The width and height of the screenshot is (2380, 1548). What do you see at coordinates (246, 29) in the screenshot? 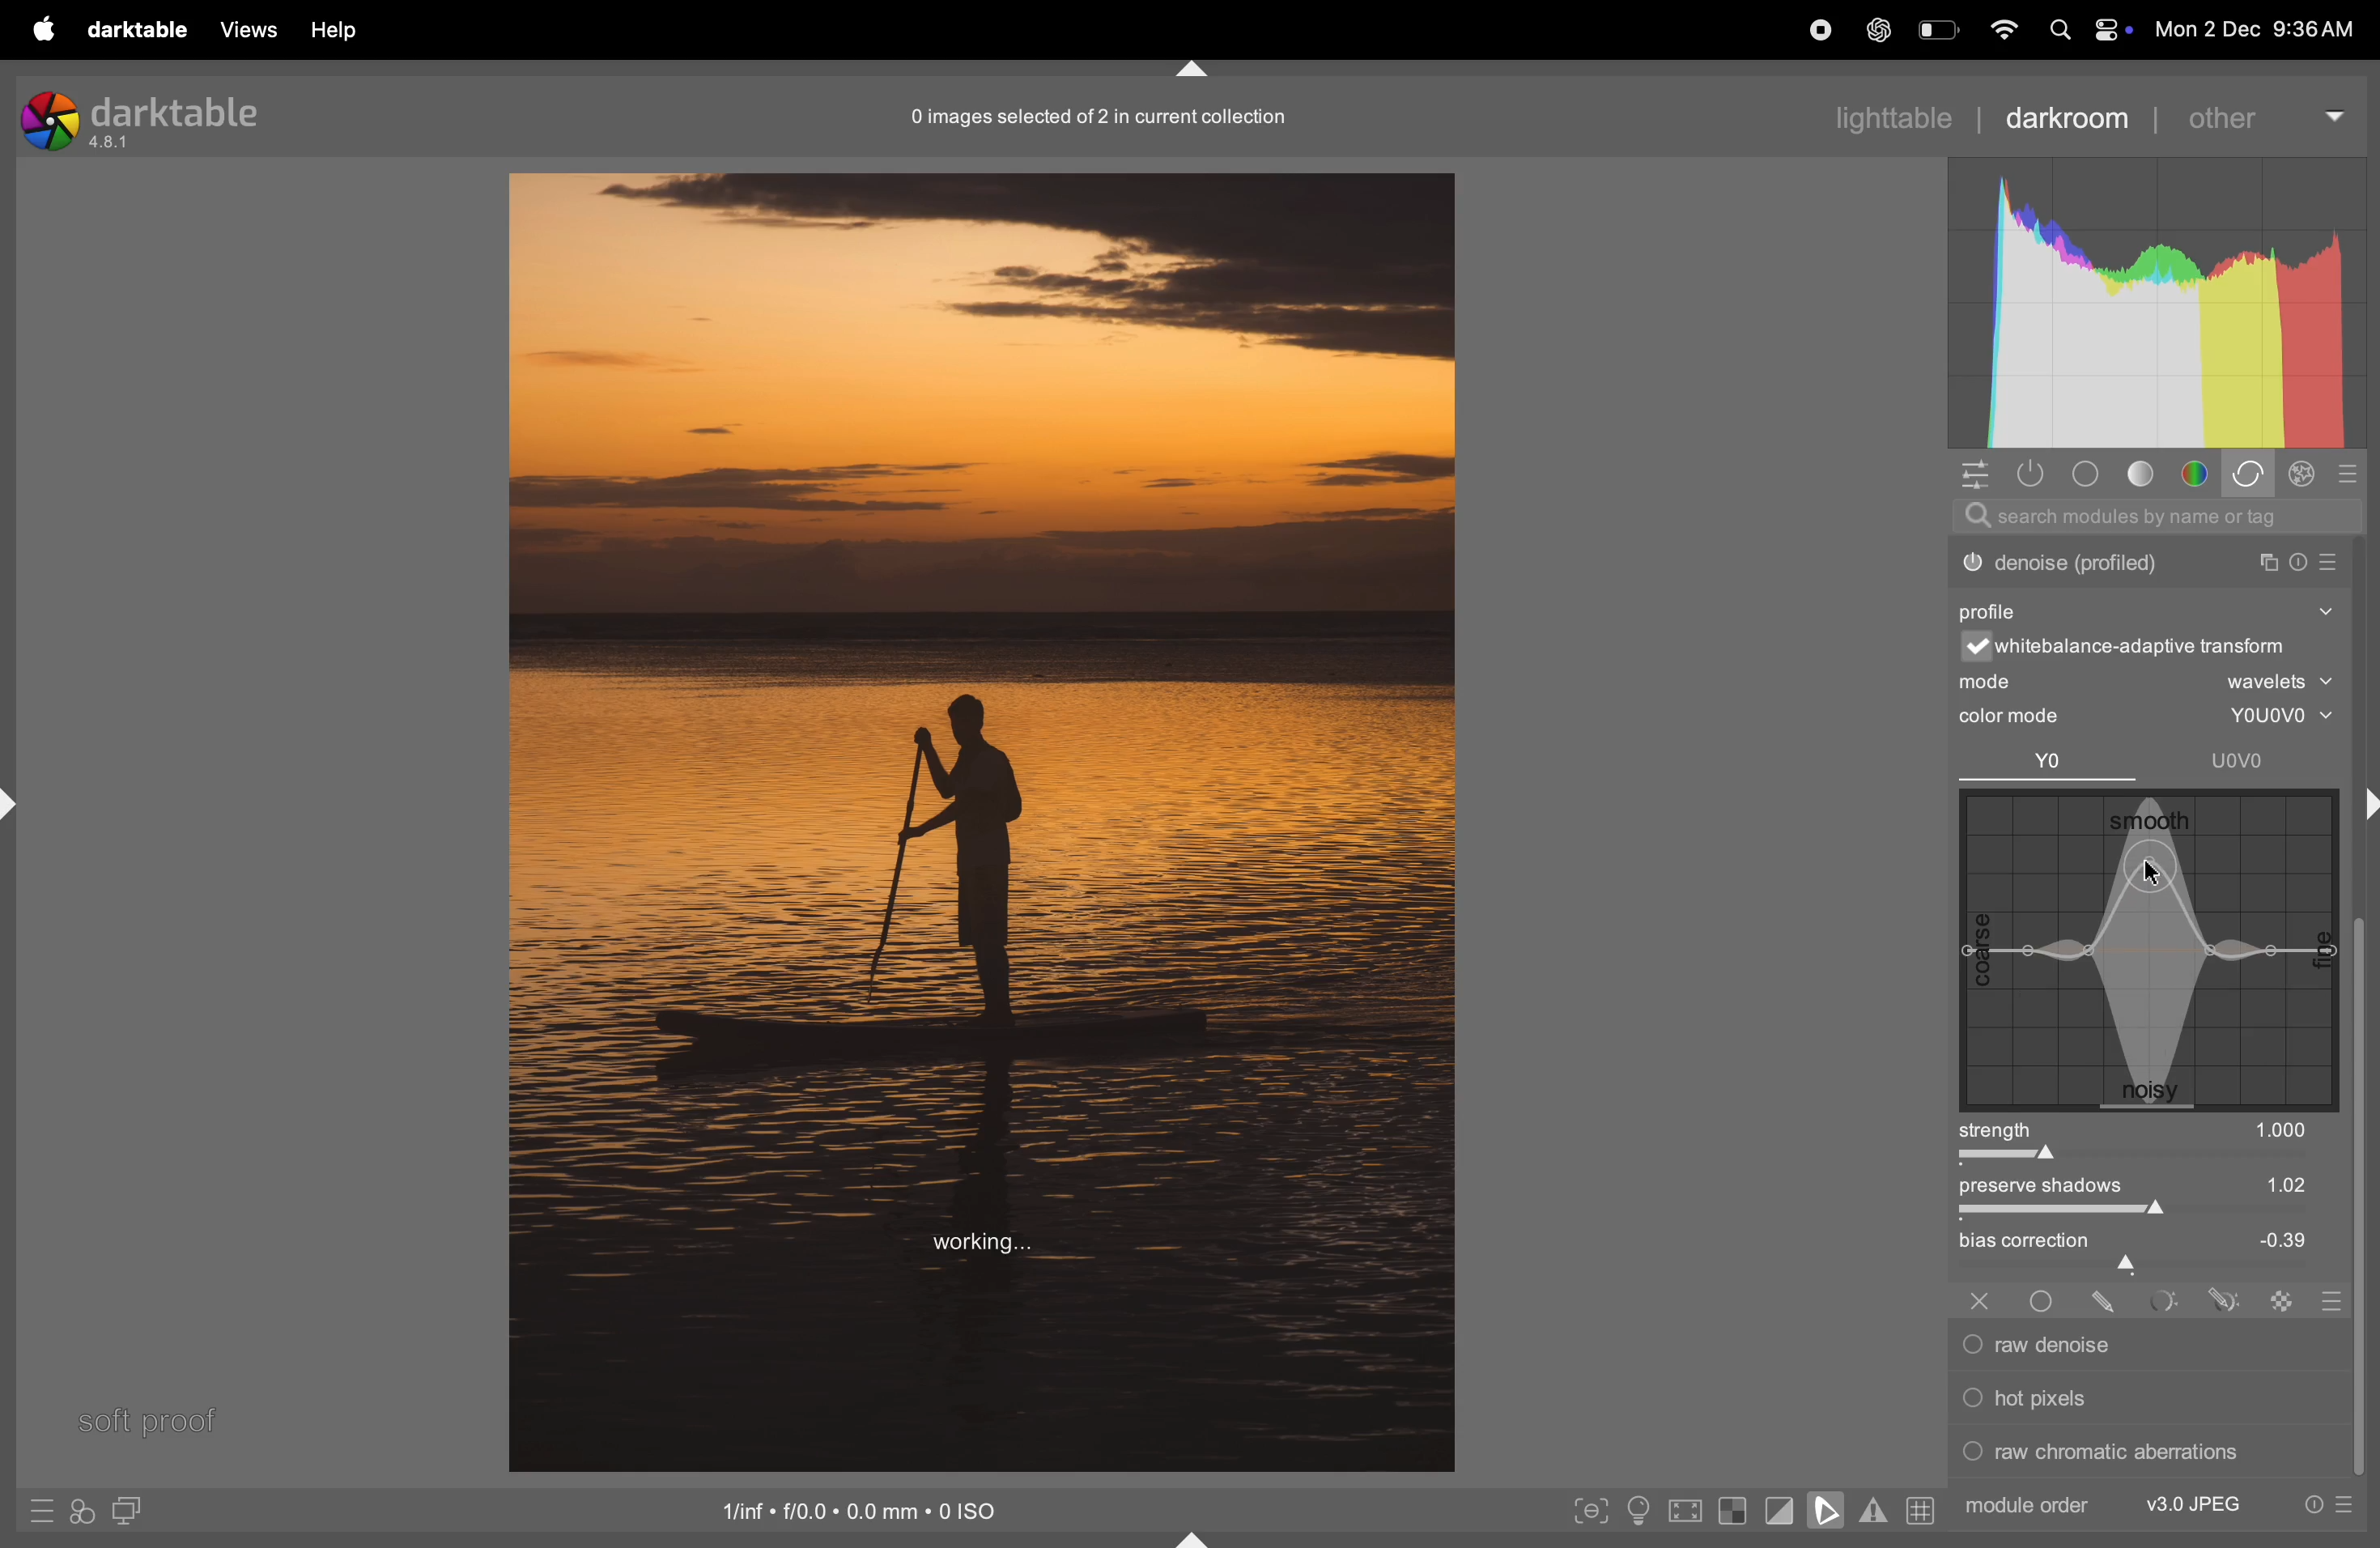
I see `views` at bounding box center [246, 29].